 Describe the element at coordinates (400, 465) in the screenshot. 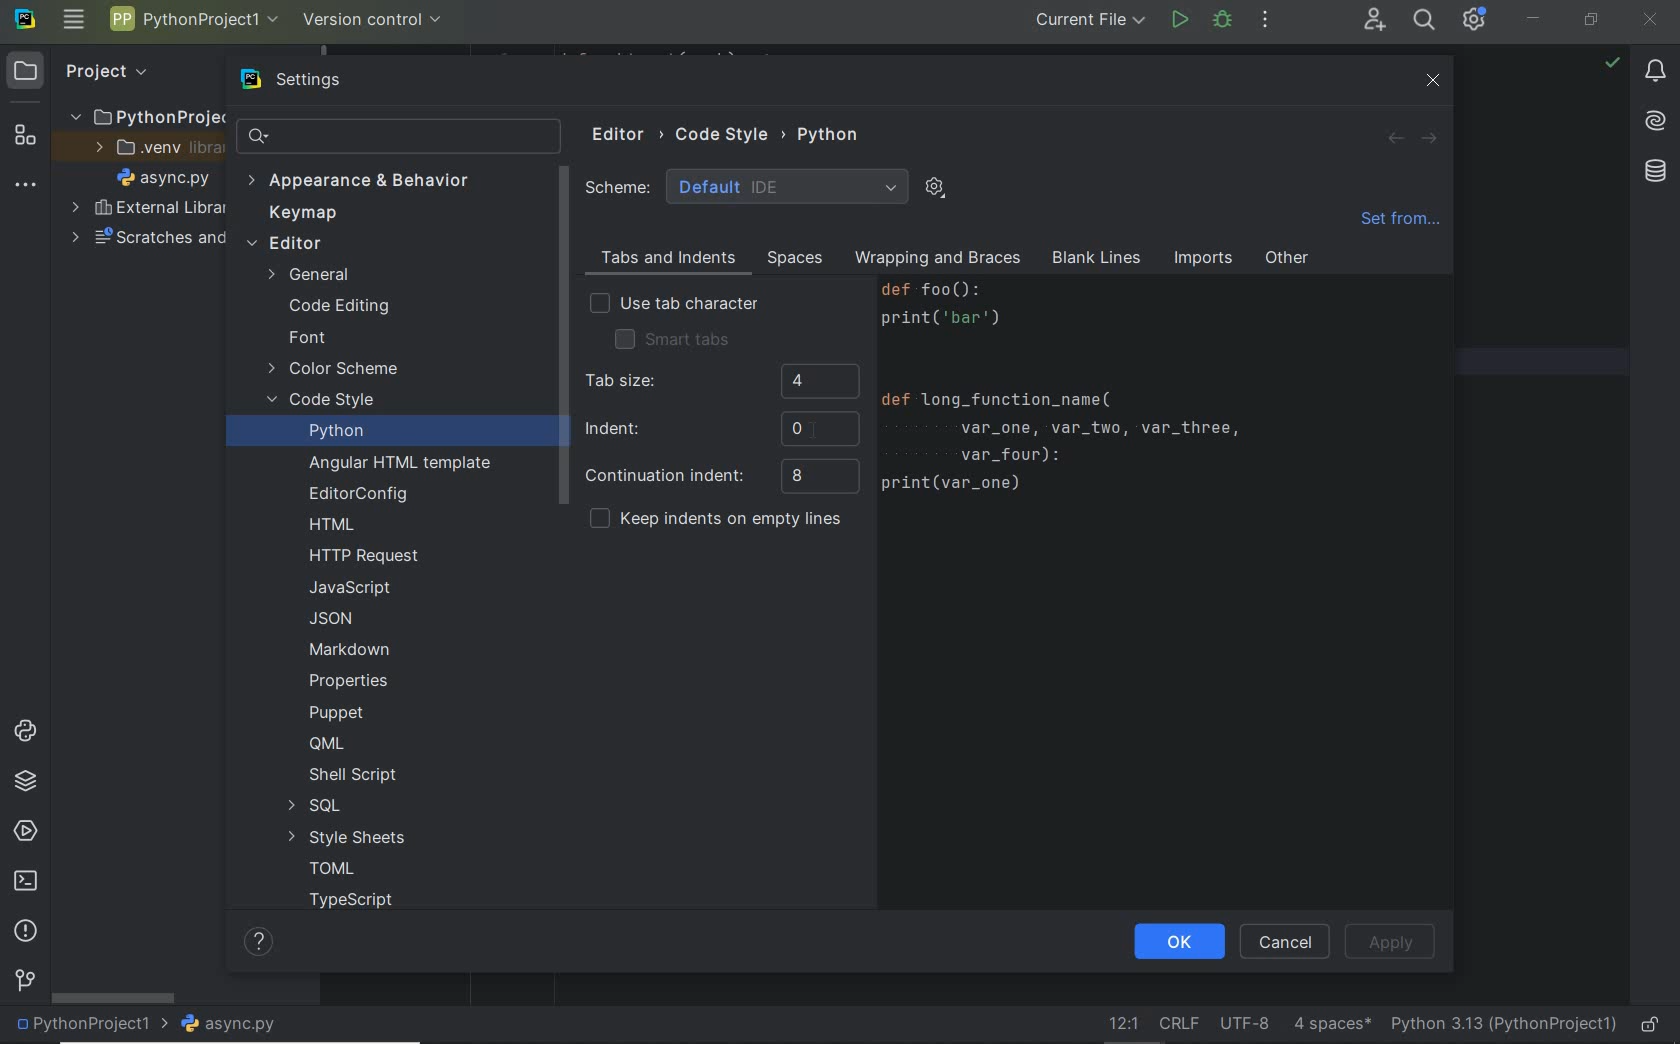

I see `Angular HTML Template` at that location.